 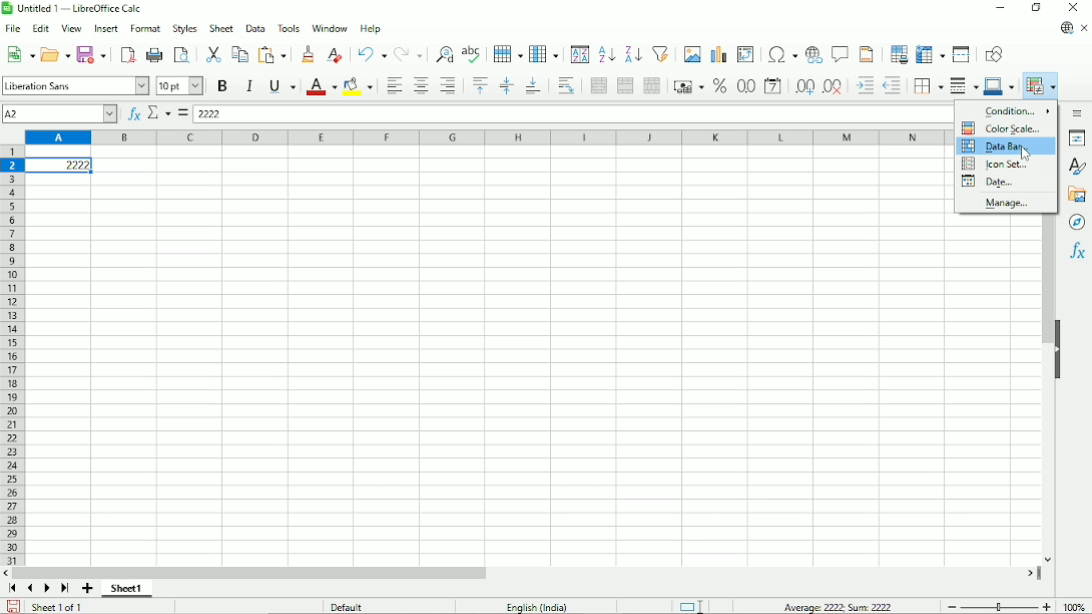 What do you see at coordinates (690, 605) in the screenshot?
I see `Standard selection` at bounding box center [690, 605].